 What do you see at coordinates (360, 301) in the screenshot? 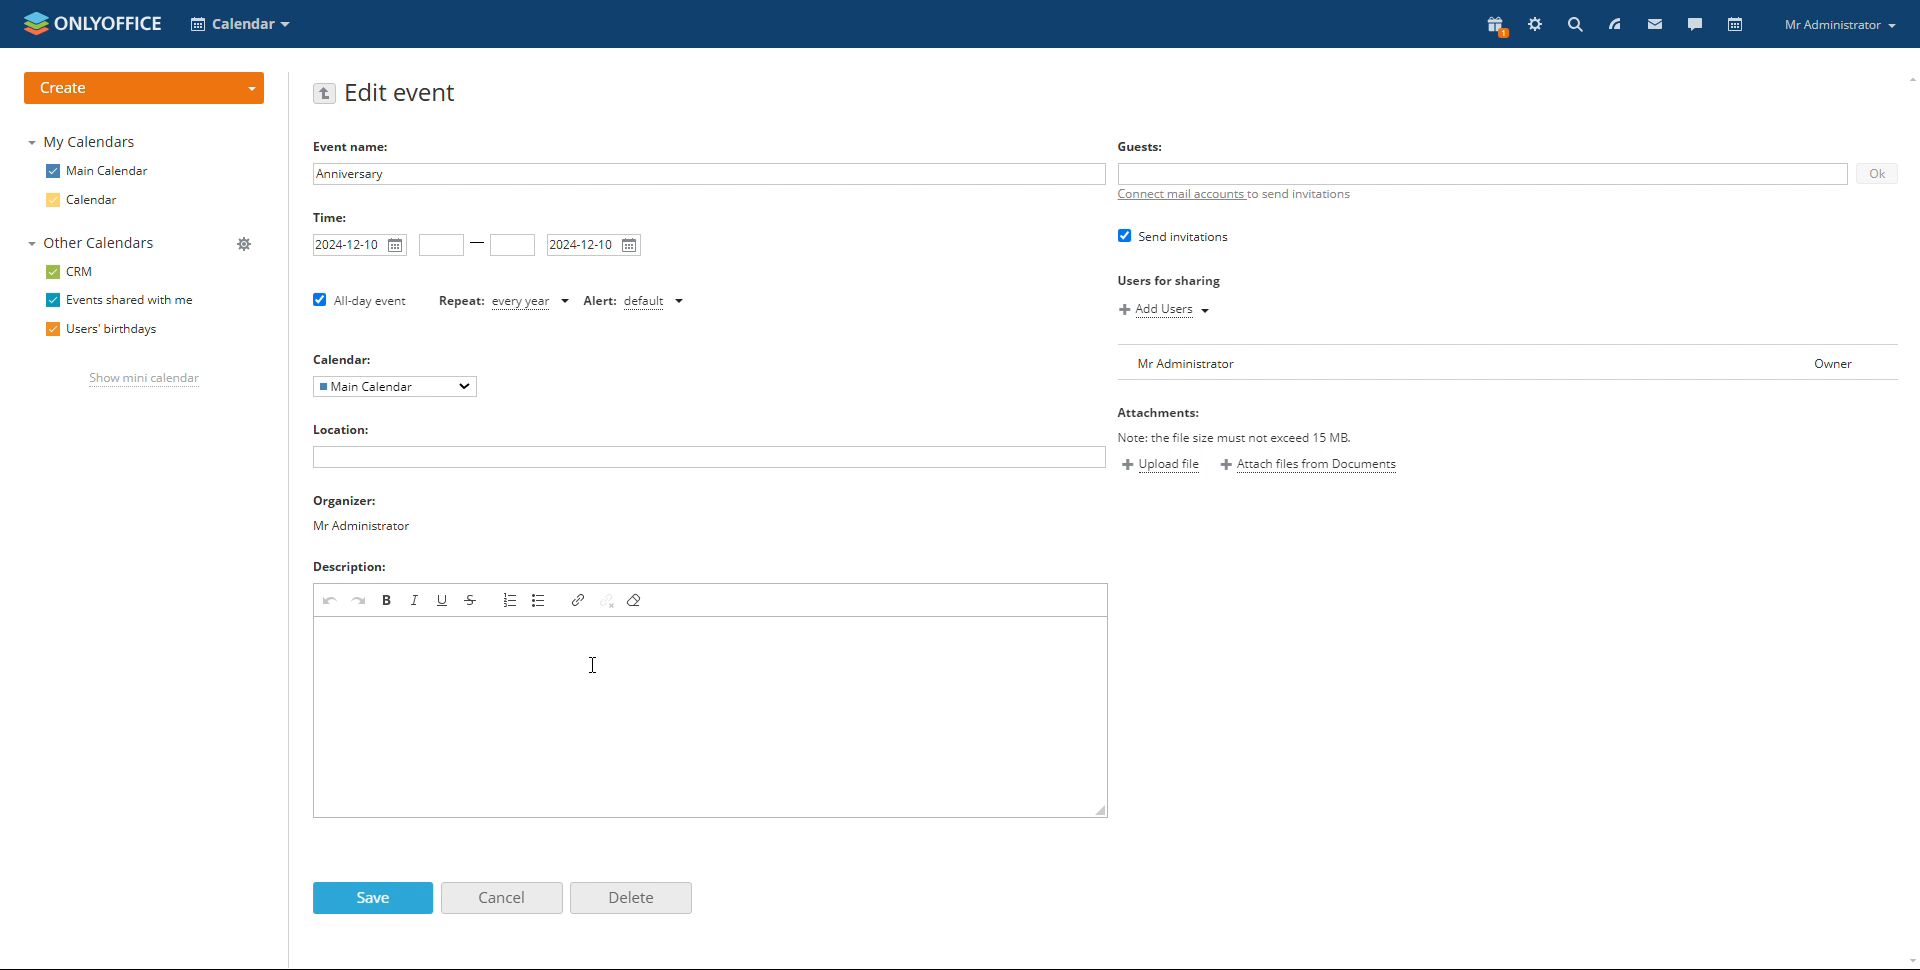
I see `all-day event` at bounding box center [360, 301].